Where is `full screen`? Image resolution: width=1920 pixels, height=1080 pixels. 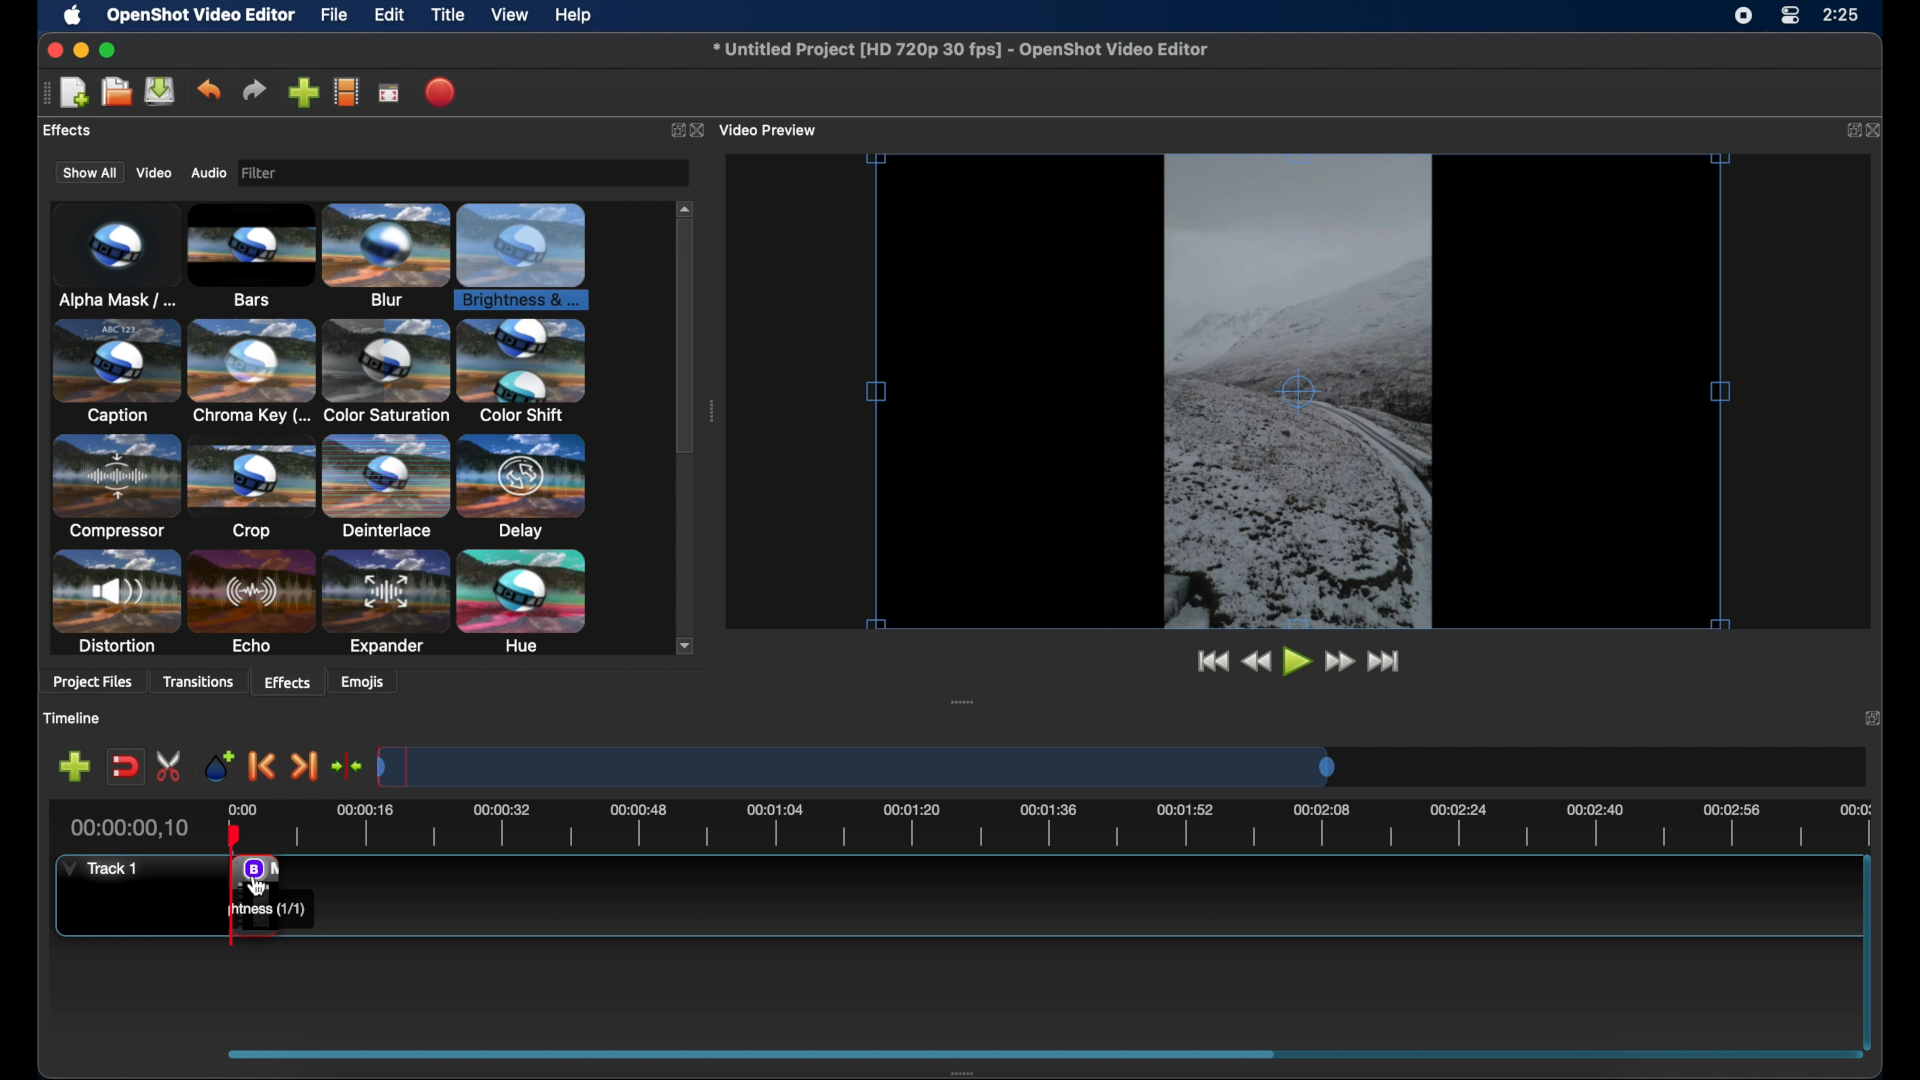
full screen is located at coordinates (389, 94).